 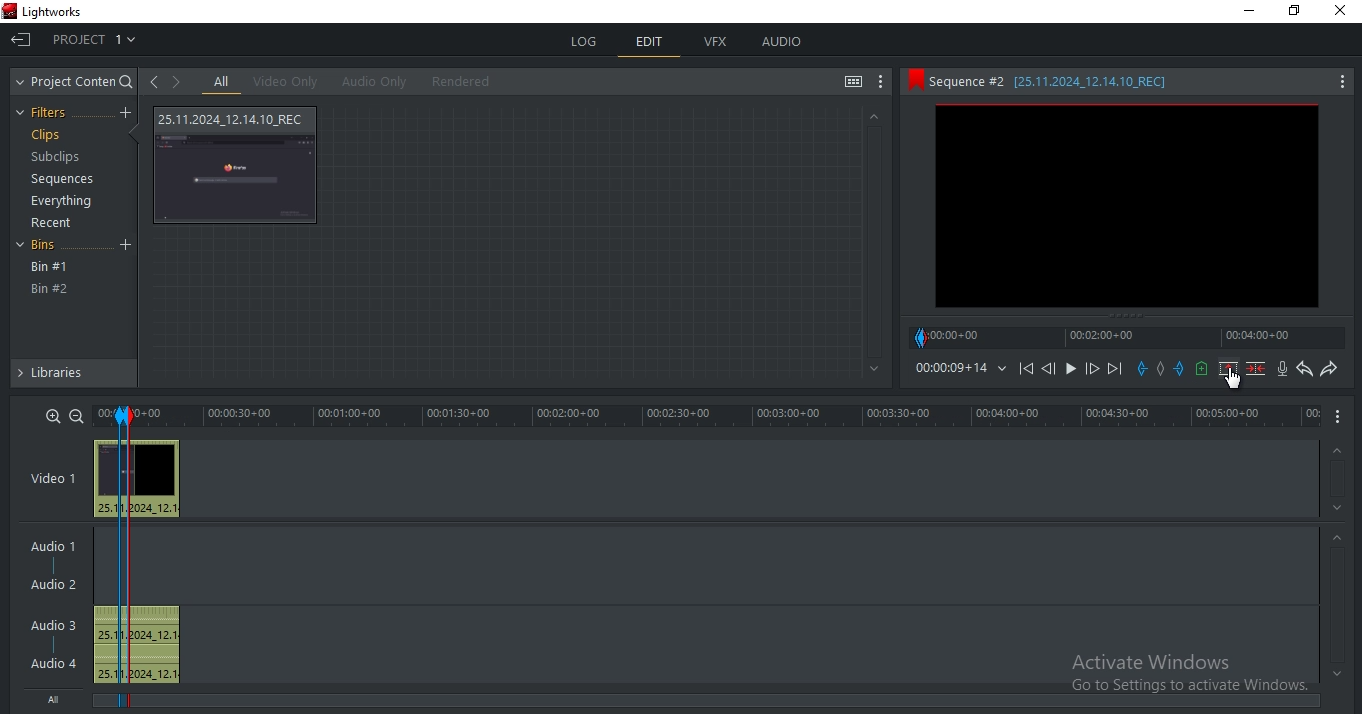 I want to click on Lightworks, so click(x=79, y=11).